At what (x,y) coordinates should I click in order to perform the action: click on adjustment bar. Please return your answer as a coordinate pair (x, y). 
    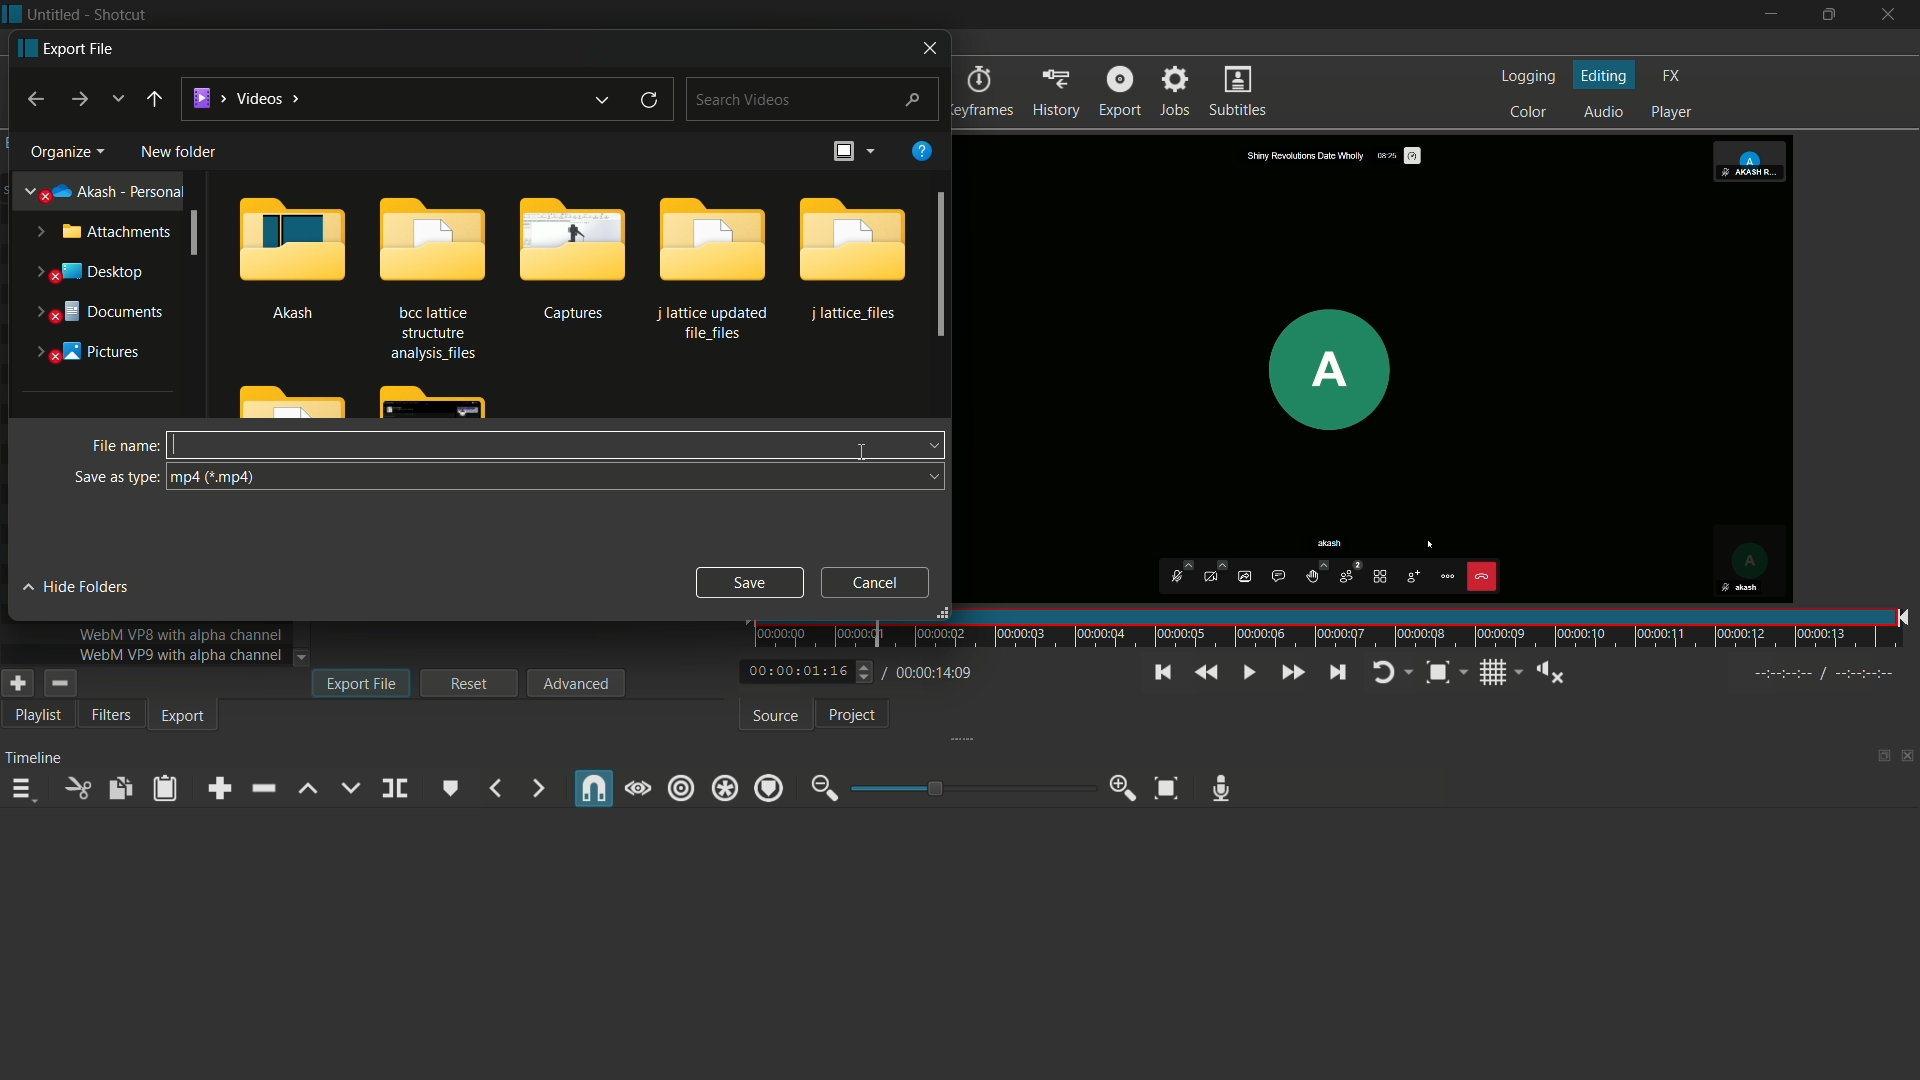
    Looking at the image, I should click on (974, 787).